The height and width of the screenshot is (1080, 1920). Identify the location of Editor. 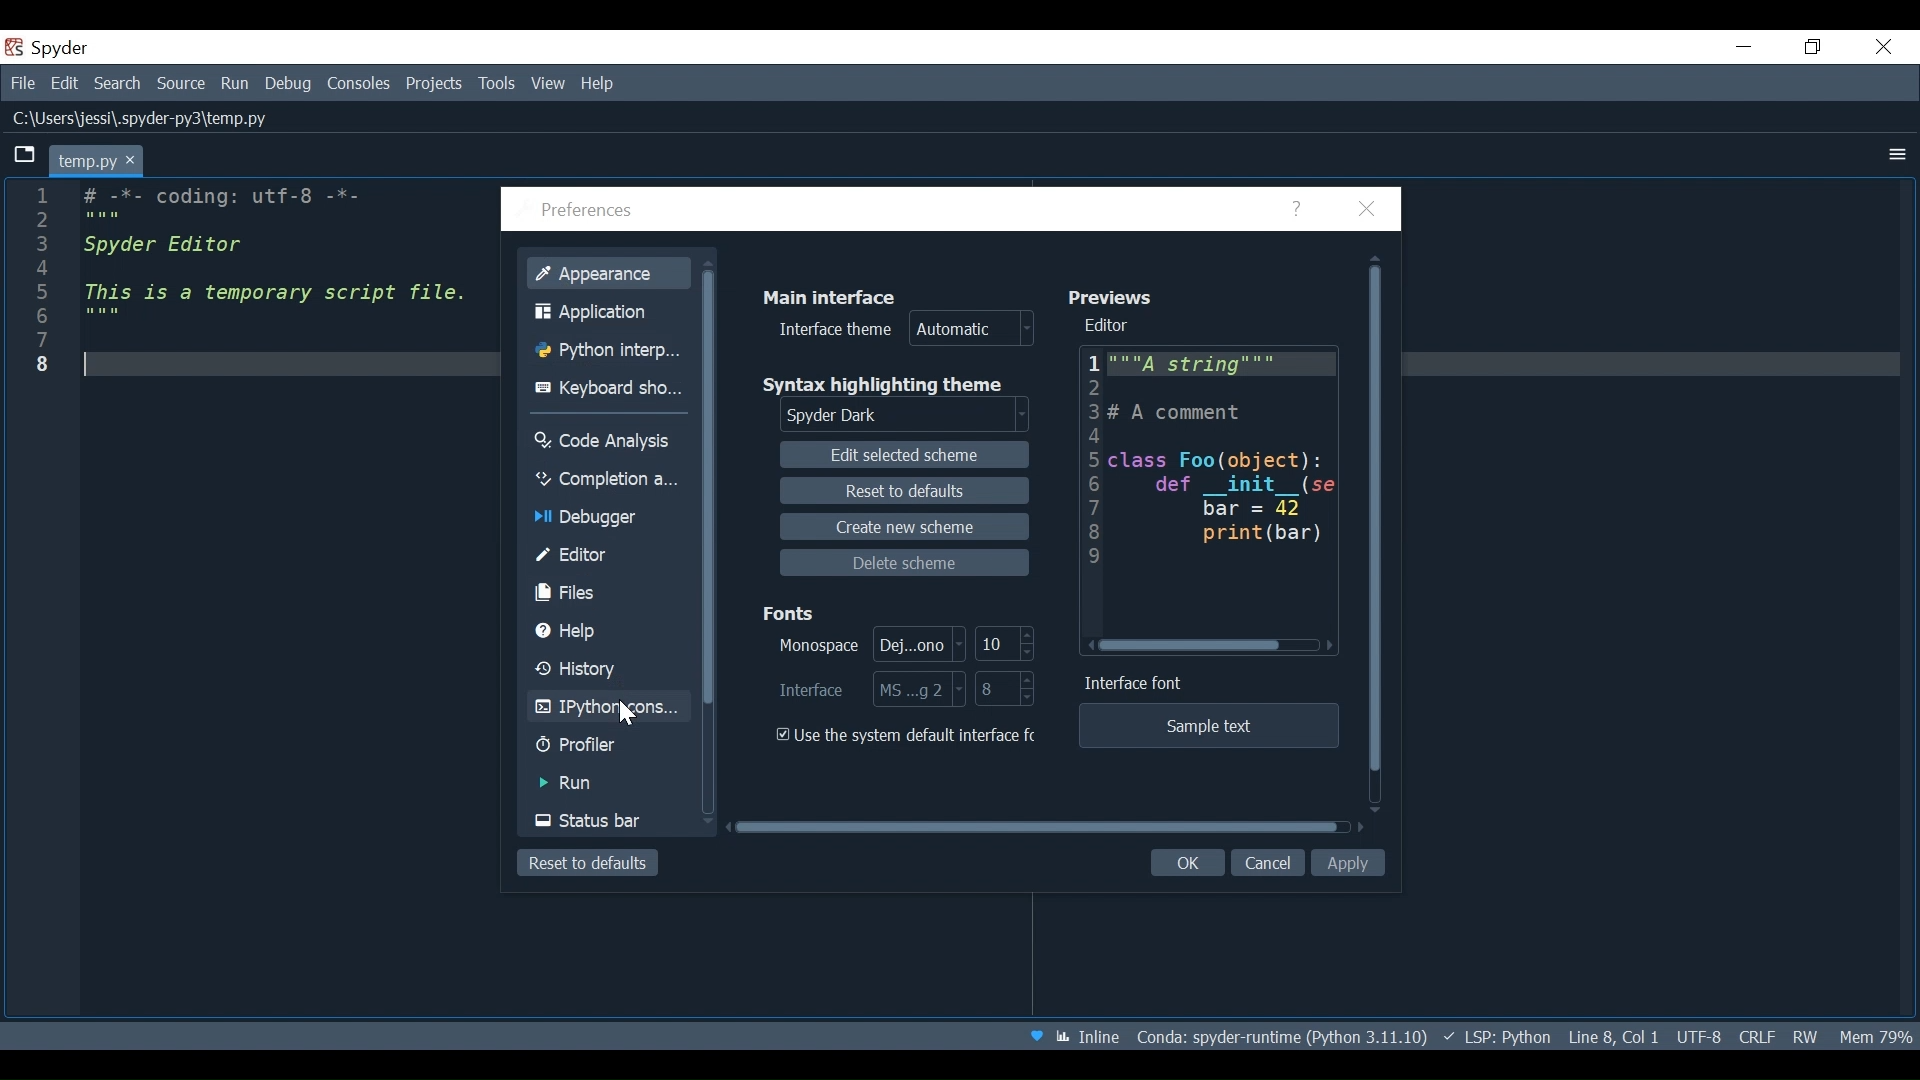
(1110, 324).